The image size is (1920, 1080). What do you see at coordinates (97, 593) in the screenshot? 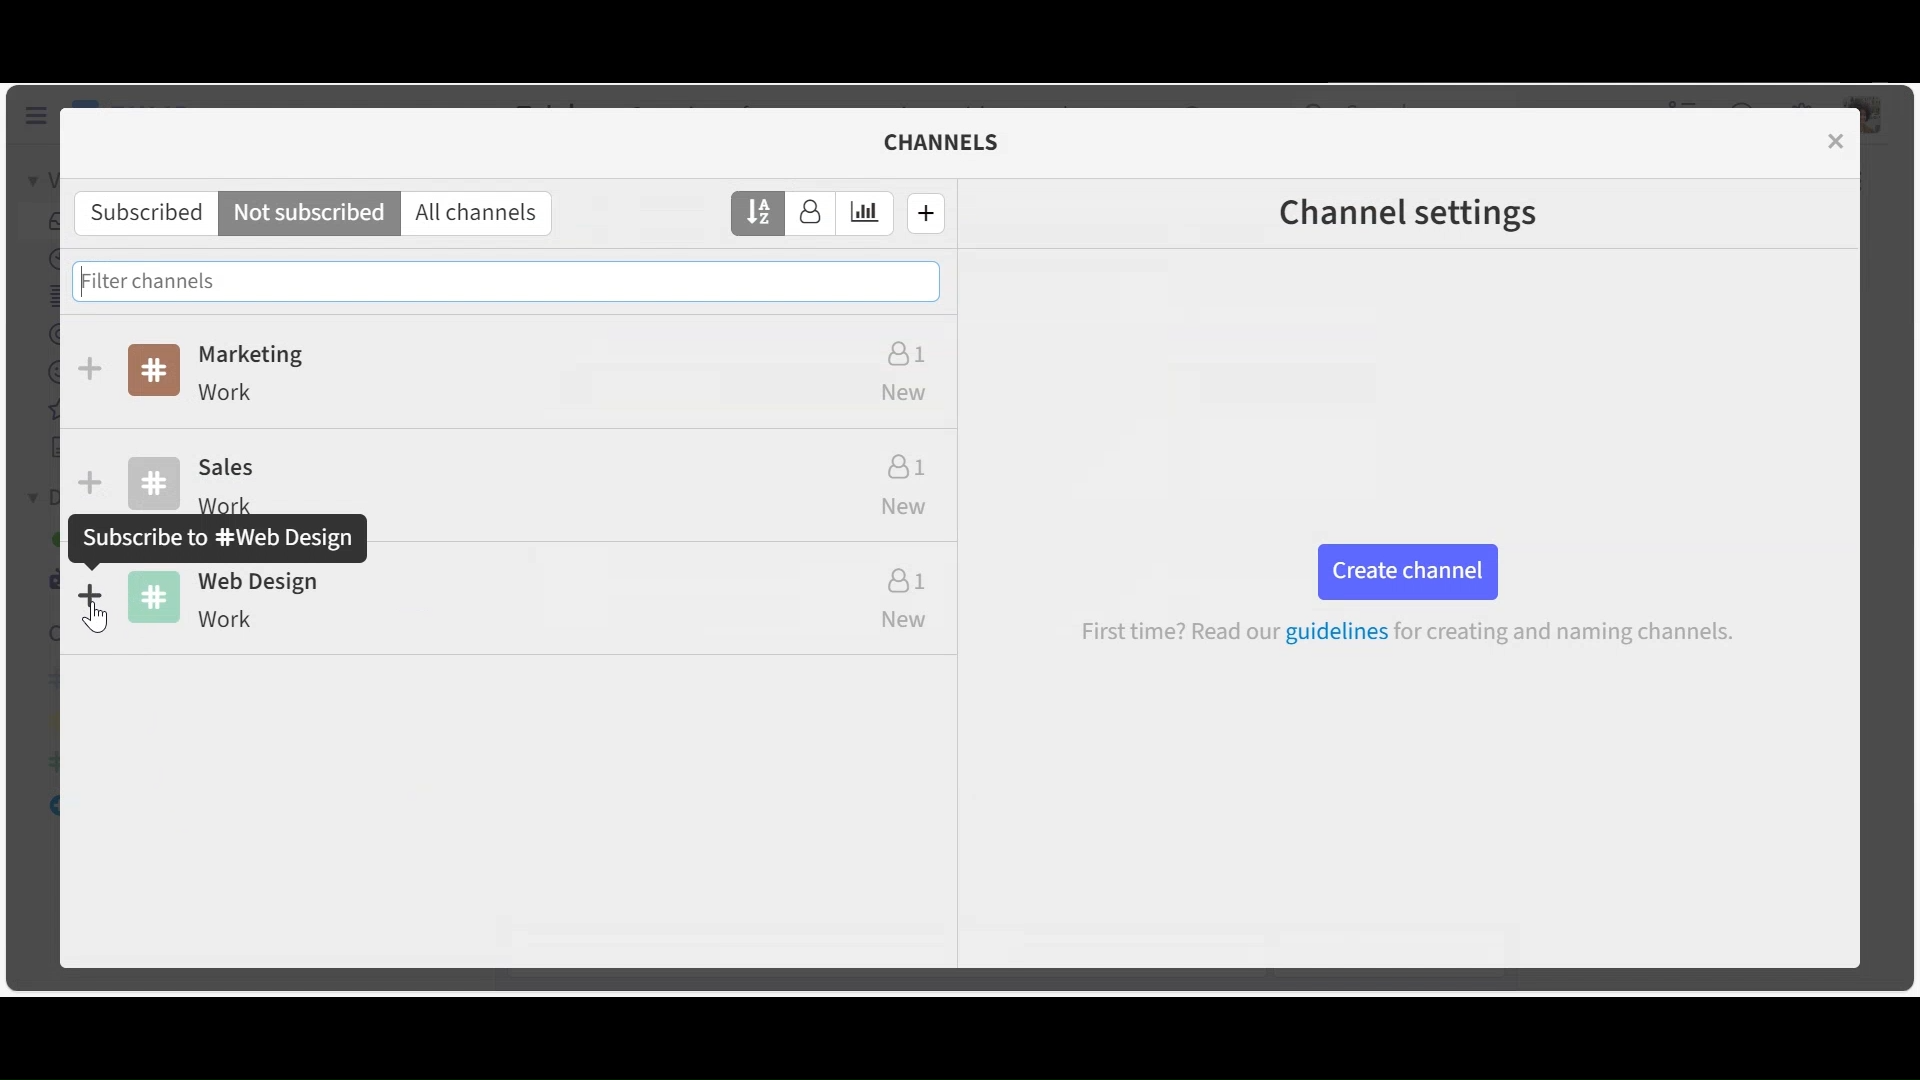
I see `subscribe/unsubscribe` at bounding box center [97, 593].